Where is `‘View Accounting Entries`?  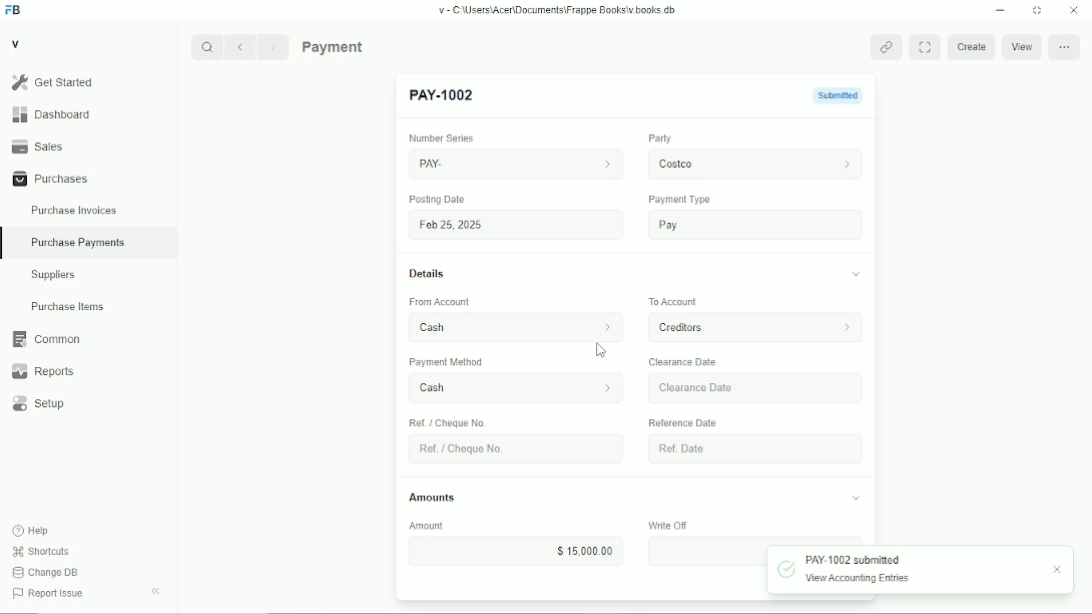 ‘View Accounting Entries is located at coordinates (857, 579).